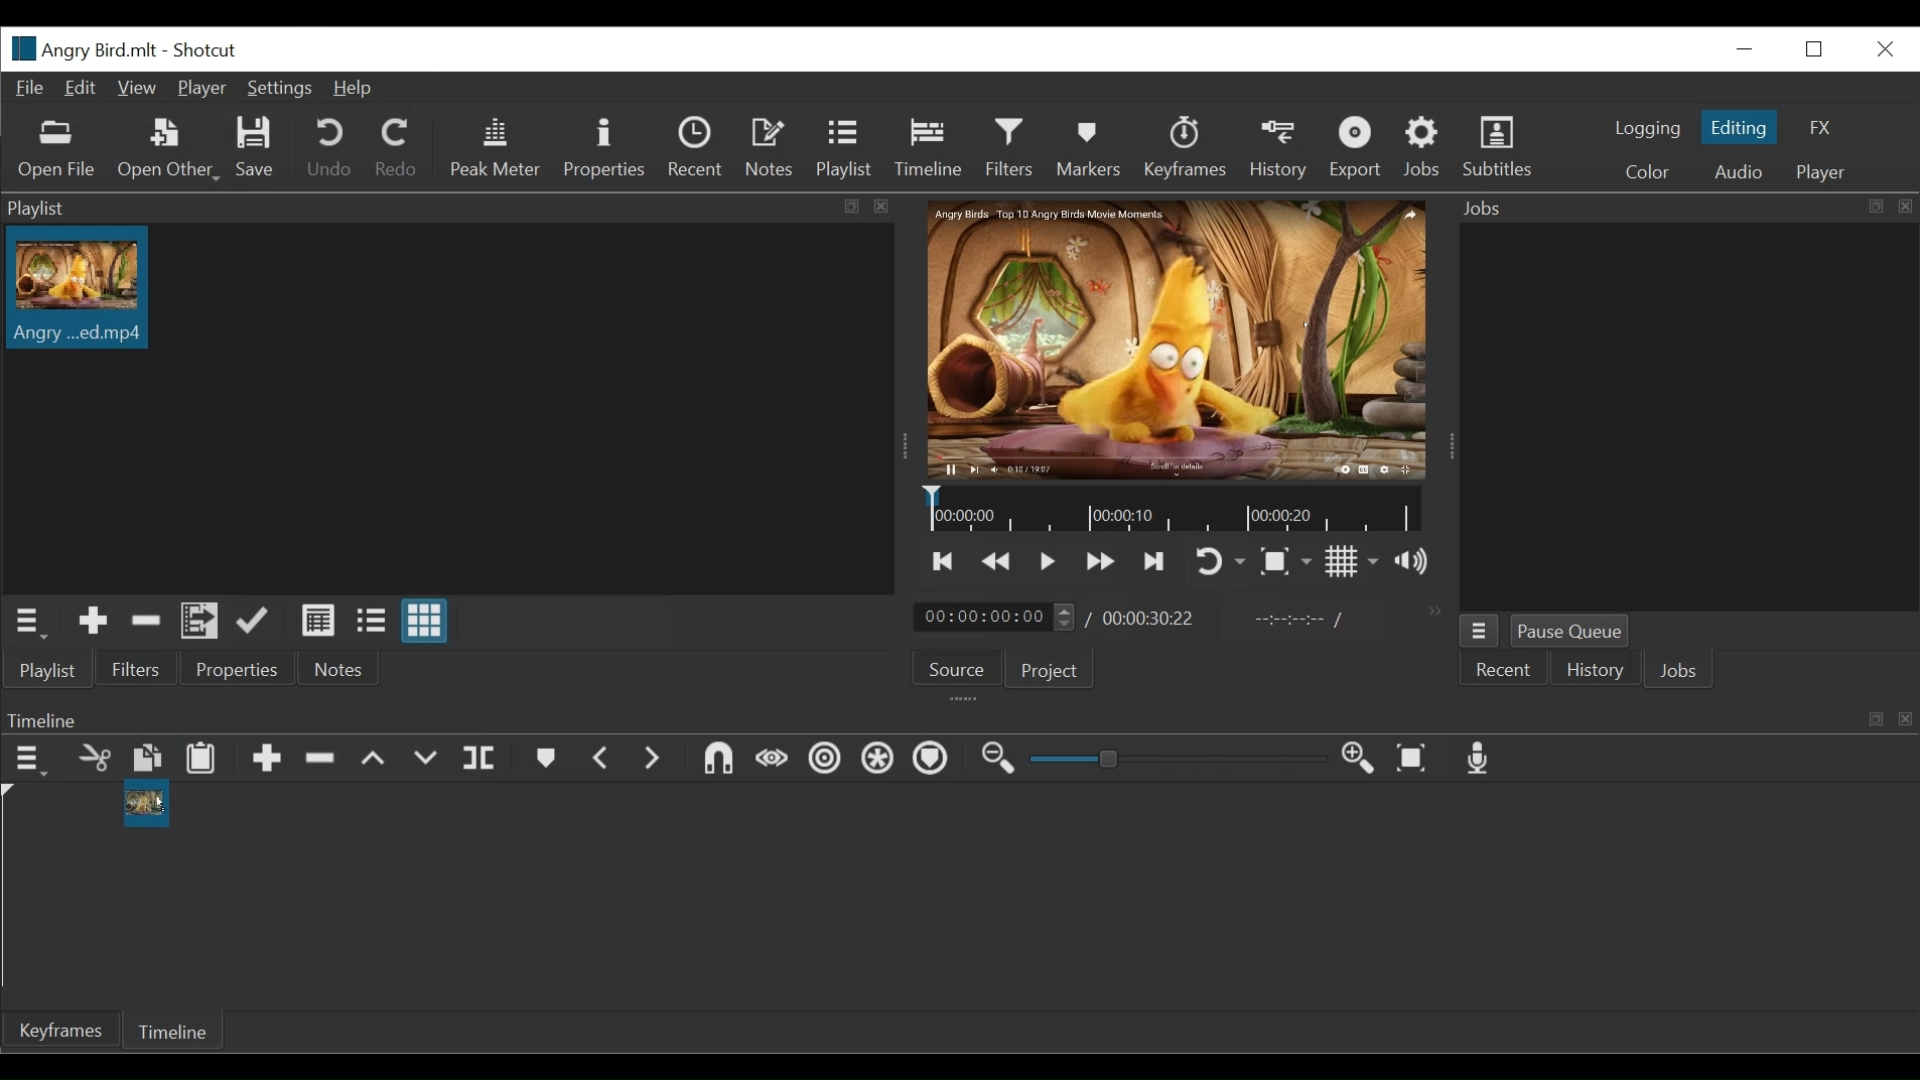 This screenshot has width=1920, height=1080. What do you see at coordinates (1681, 208) in the screenshot?
I see `Jobs Panel` at bounding box center [1681, 208].